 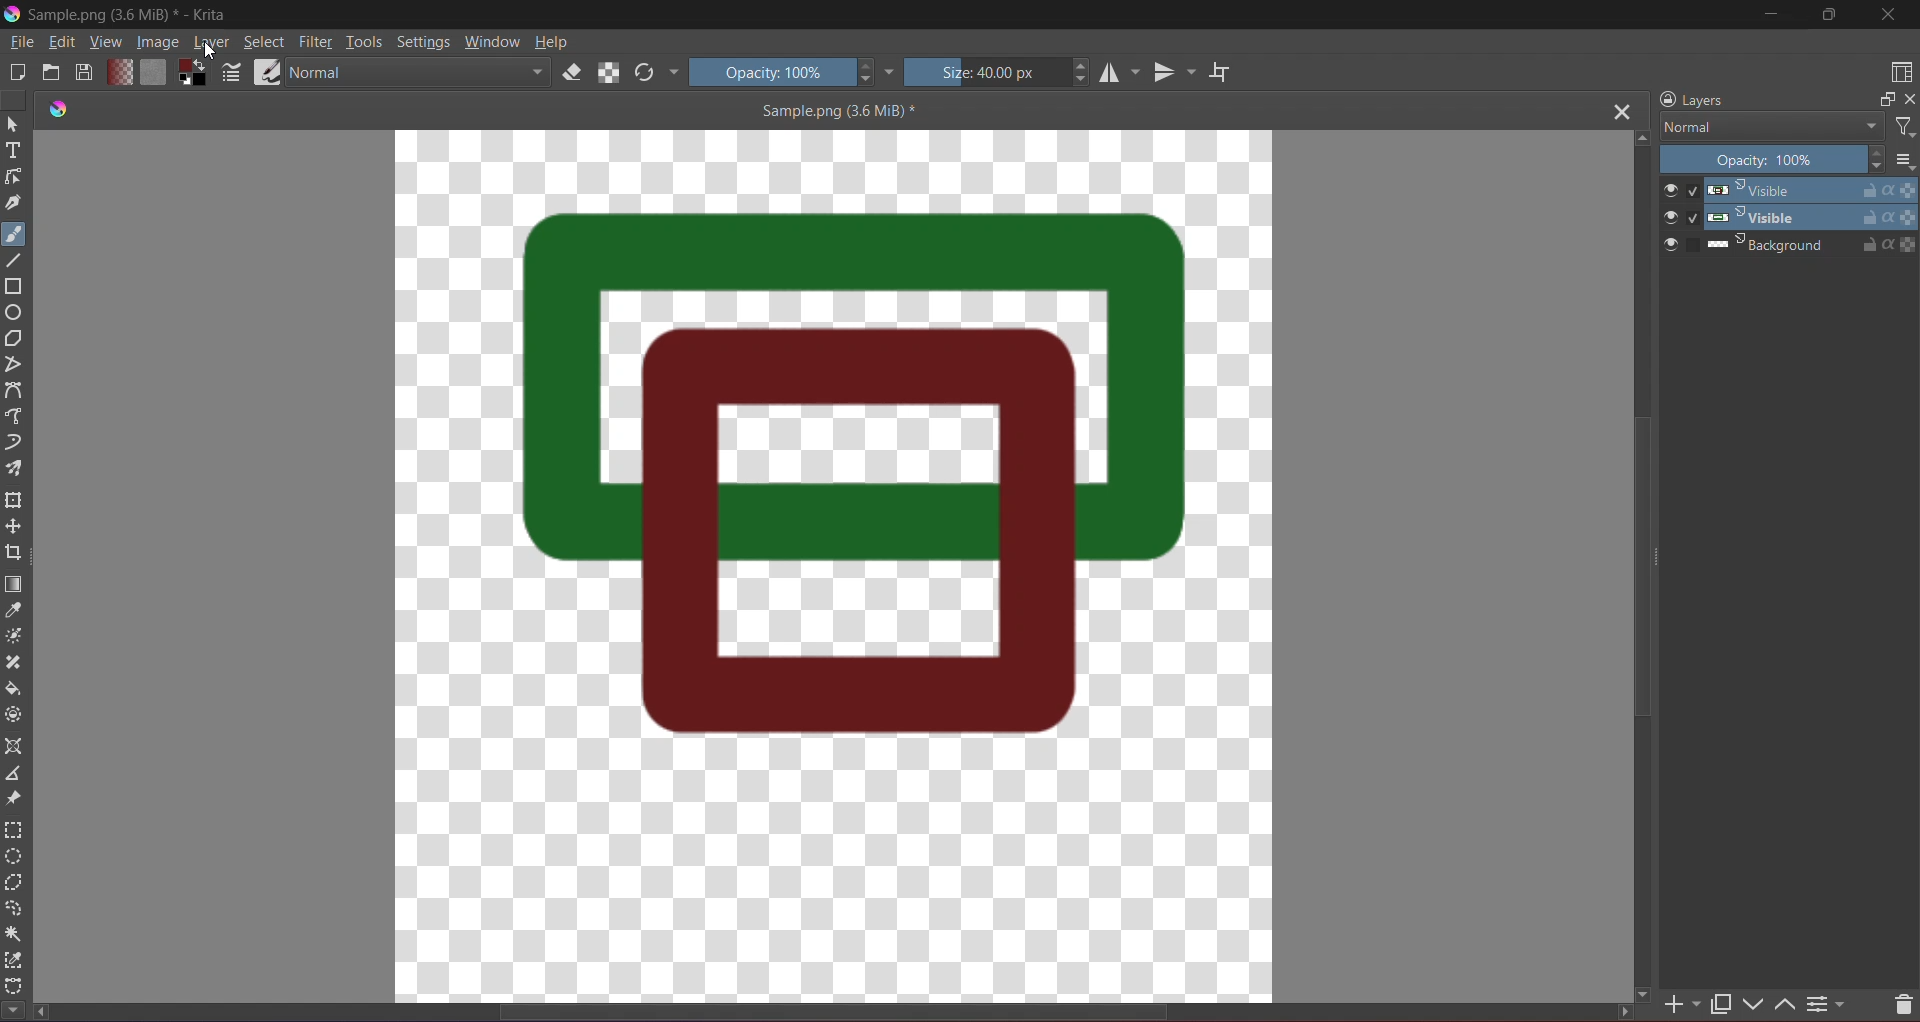 I want to click on Filter, so click(x=1901, y=125).